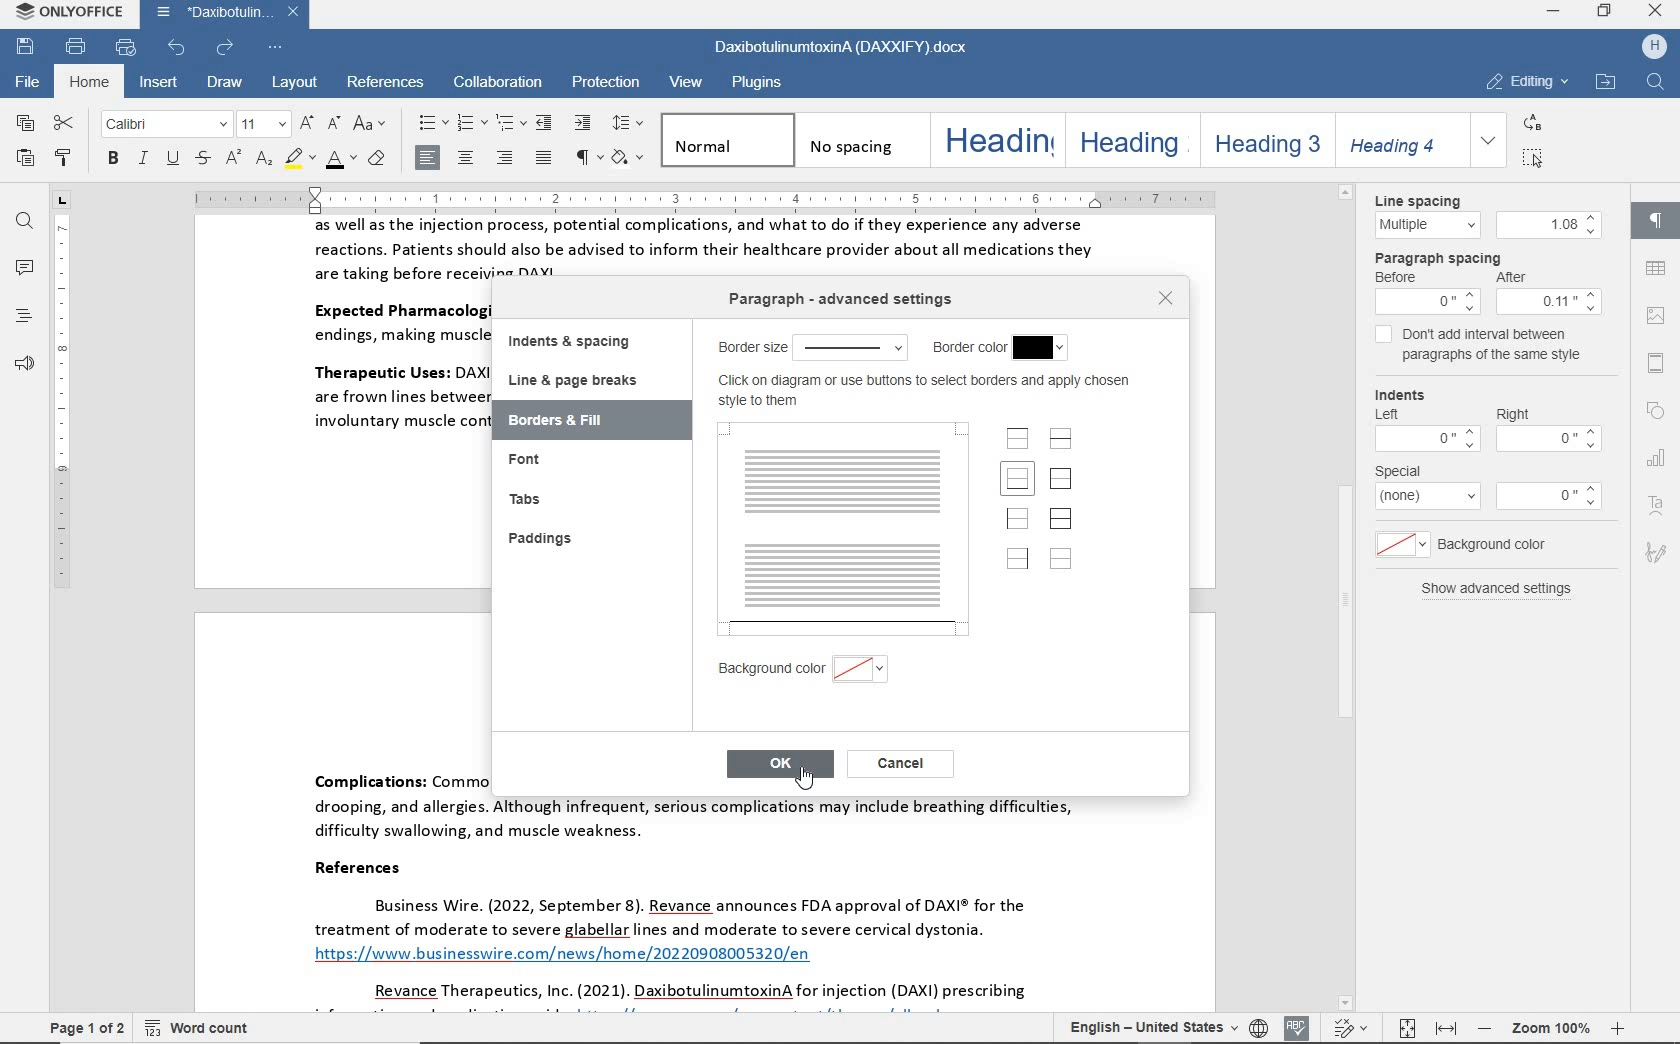 The image size is (1680, 1044). Describe the element at coordinates (1150, 1028) in the screenshot. I see `text language` at that location.